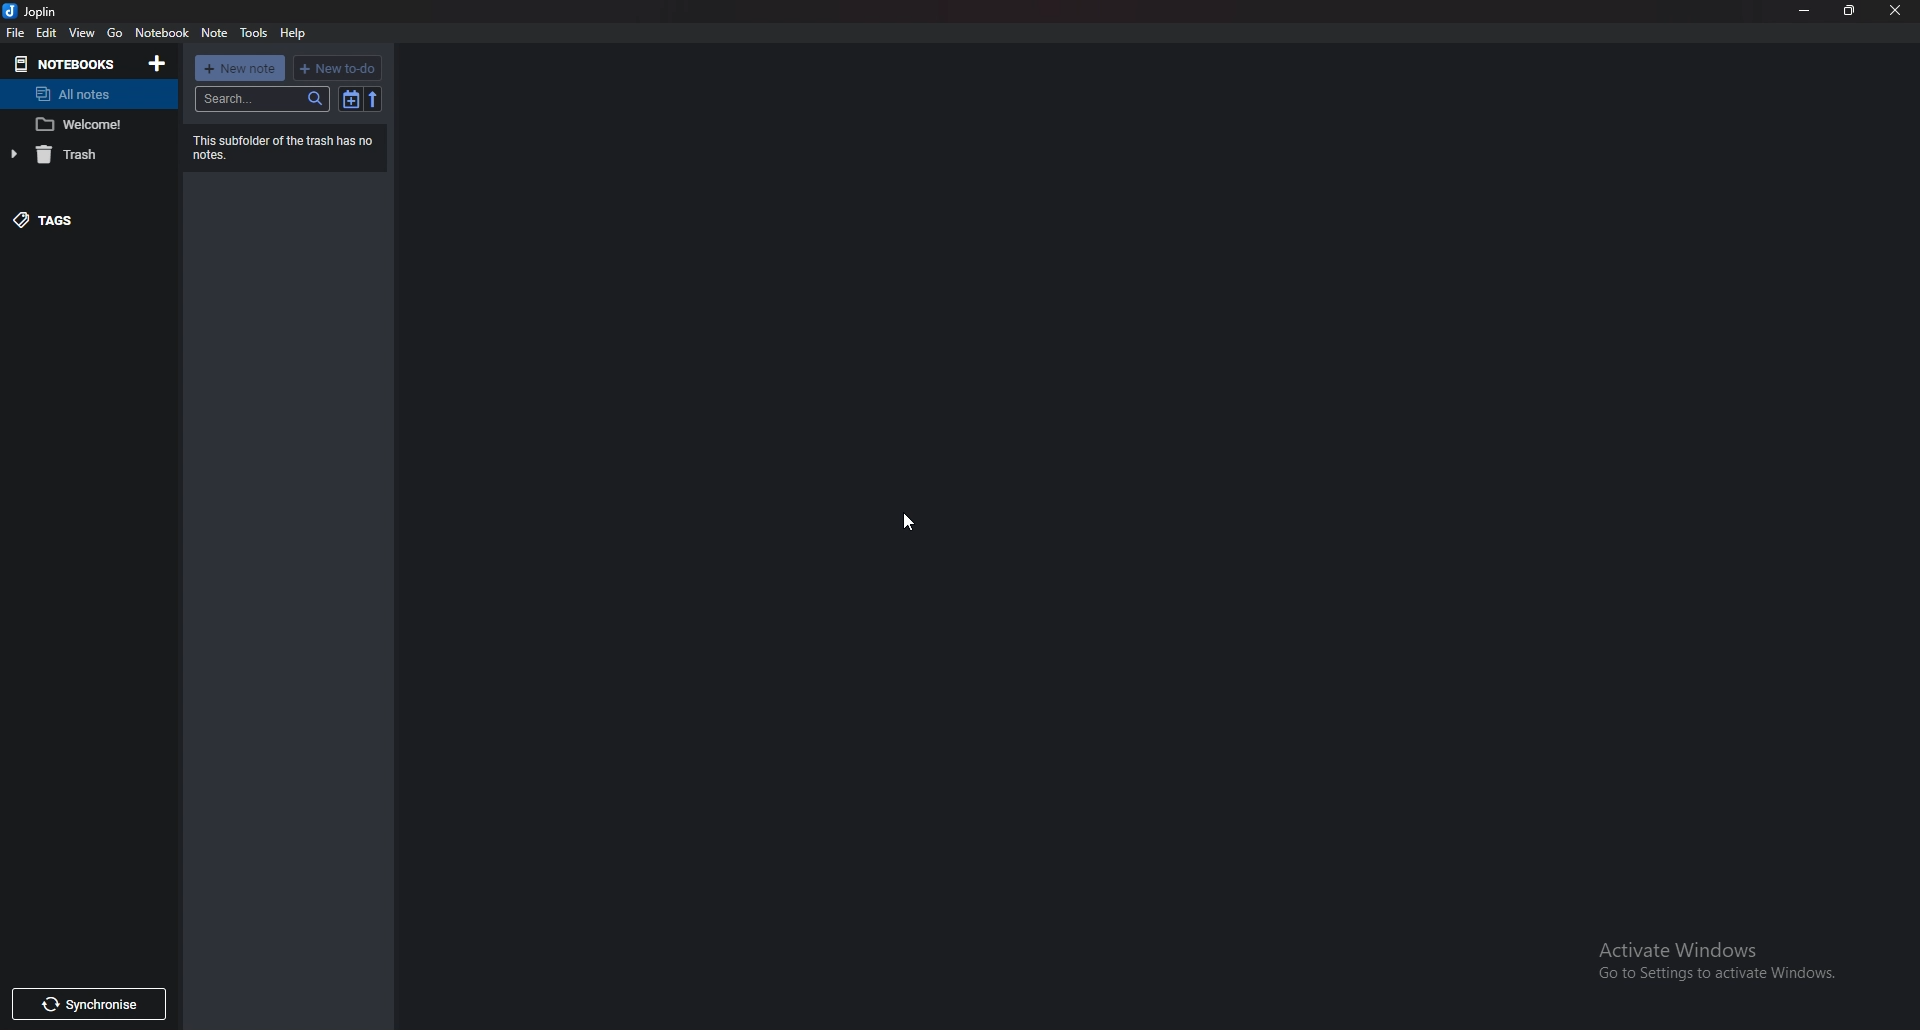 This screenshot has width=1920, height=1030. I want to click on notebook, so click(161, 33).